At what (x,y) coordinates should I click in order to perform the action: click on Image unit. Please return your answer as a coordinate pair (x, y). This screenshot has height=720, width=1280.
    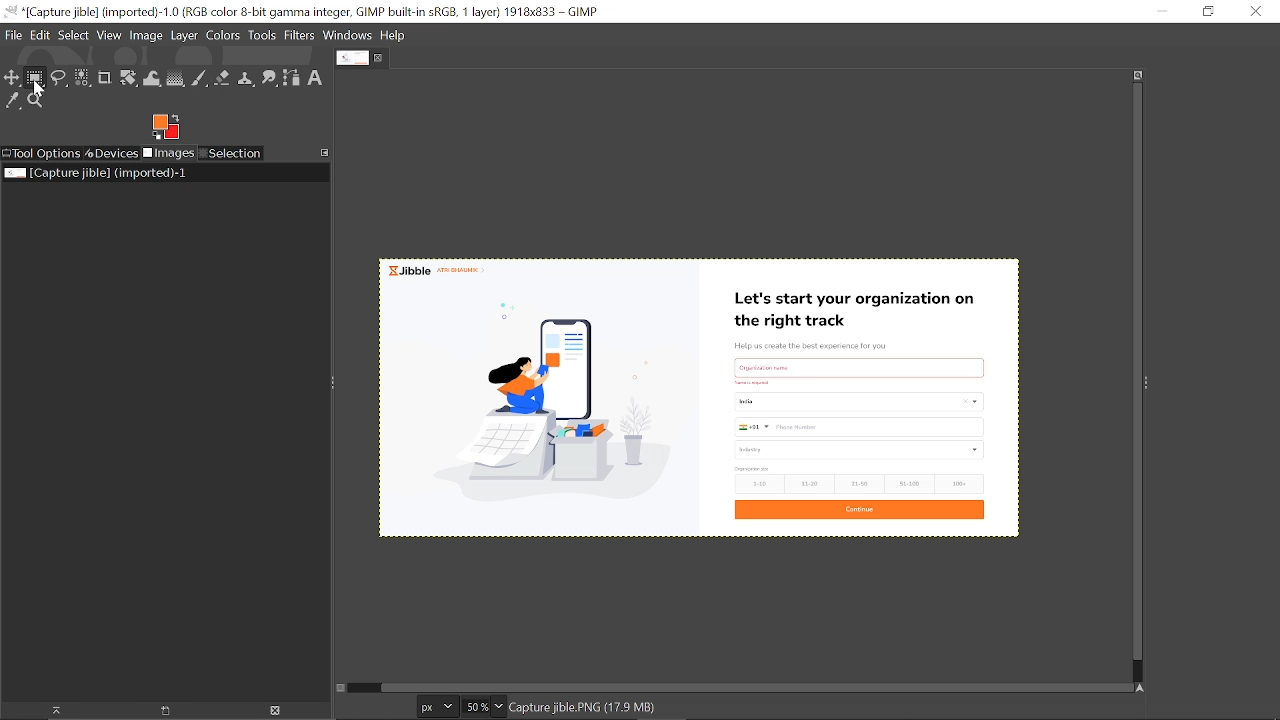
    Looking at the image, I should click on (433, 707).